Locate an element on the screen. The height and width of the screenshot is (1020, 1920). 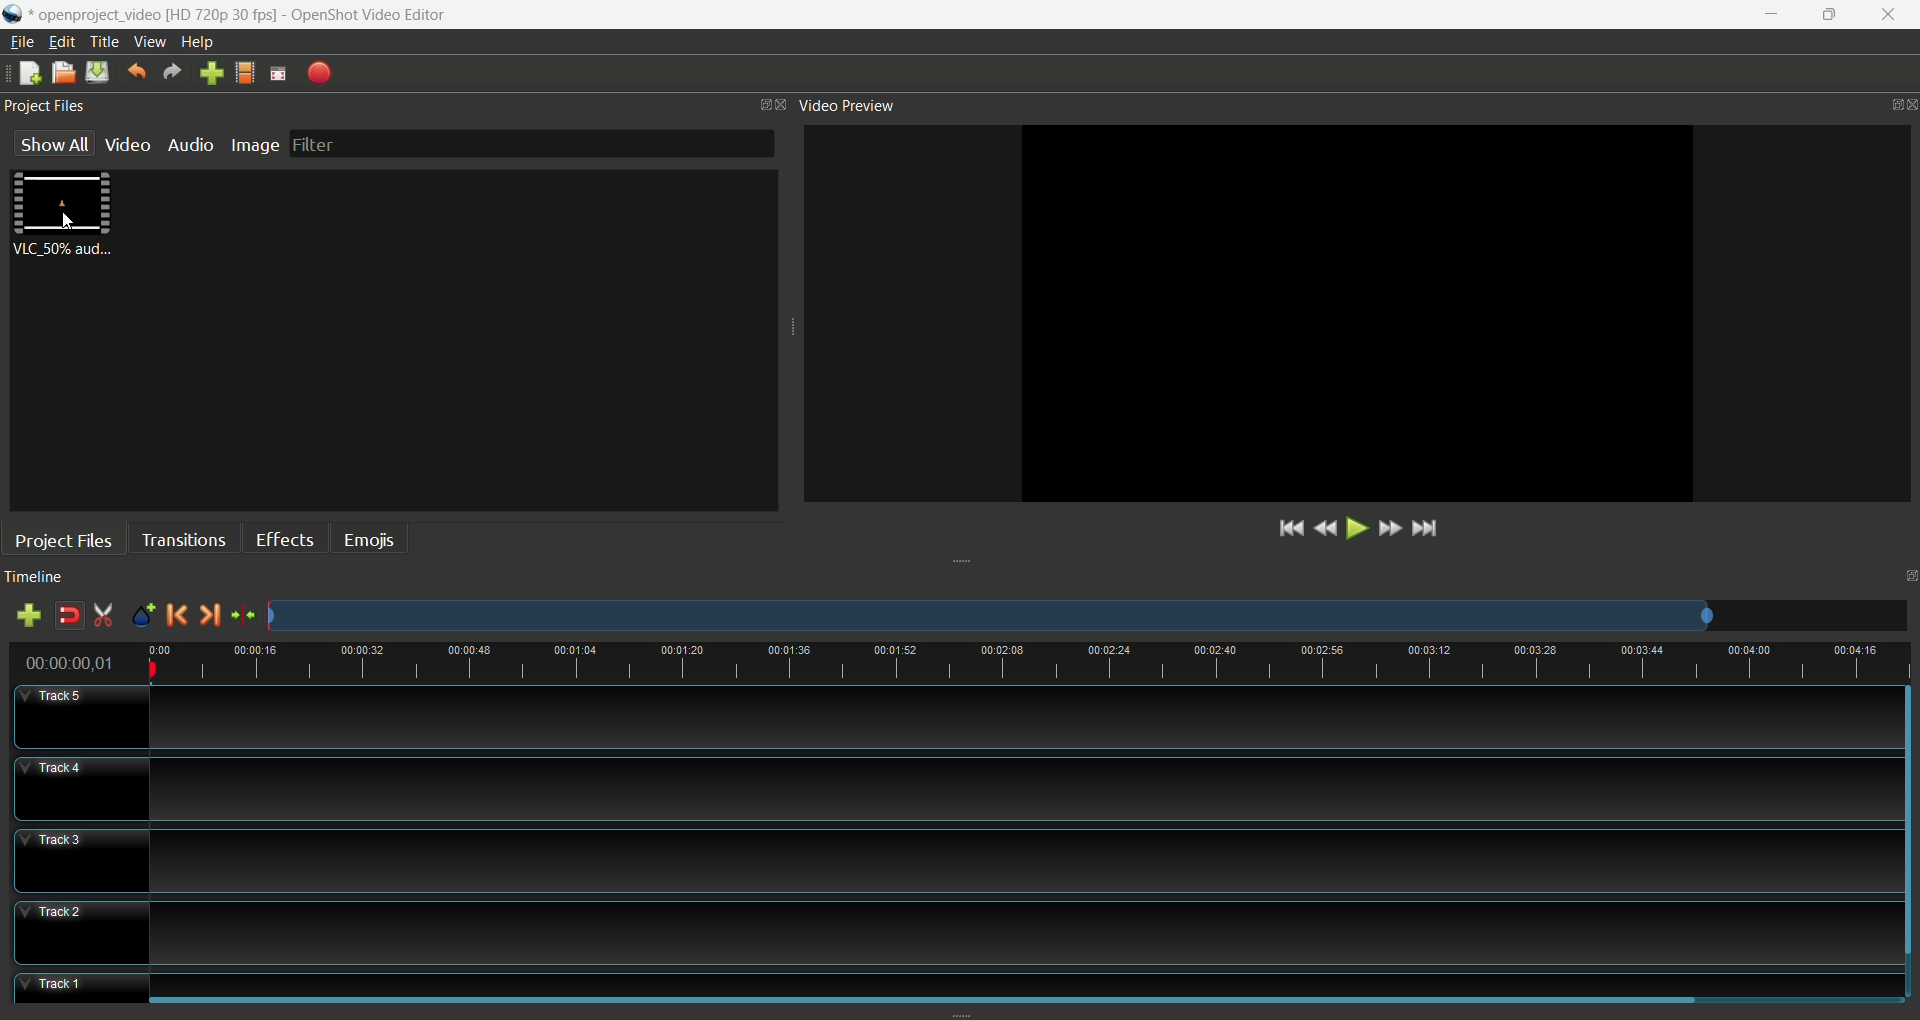
zoom factor is located at coordinates (1088, 616).